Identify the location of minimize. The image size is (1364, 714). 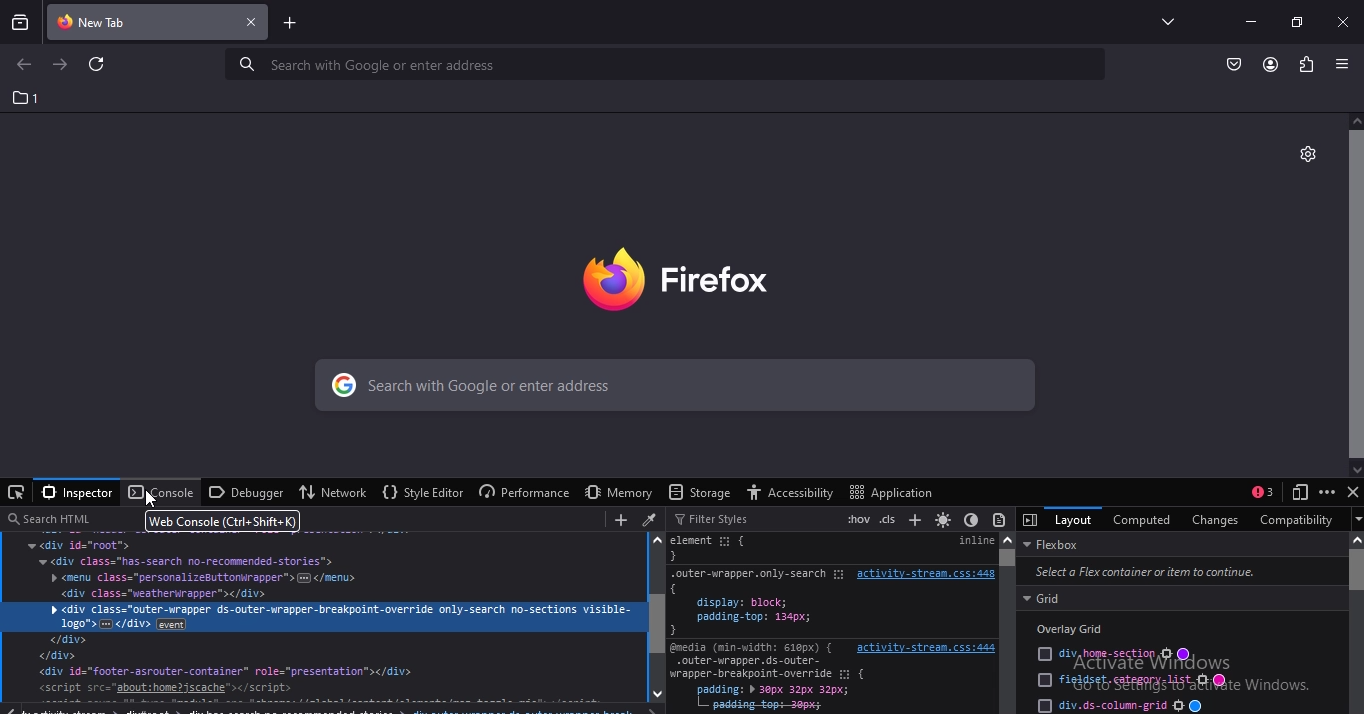
(1250, 21).